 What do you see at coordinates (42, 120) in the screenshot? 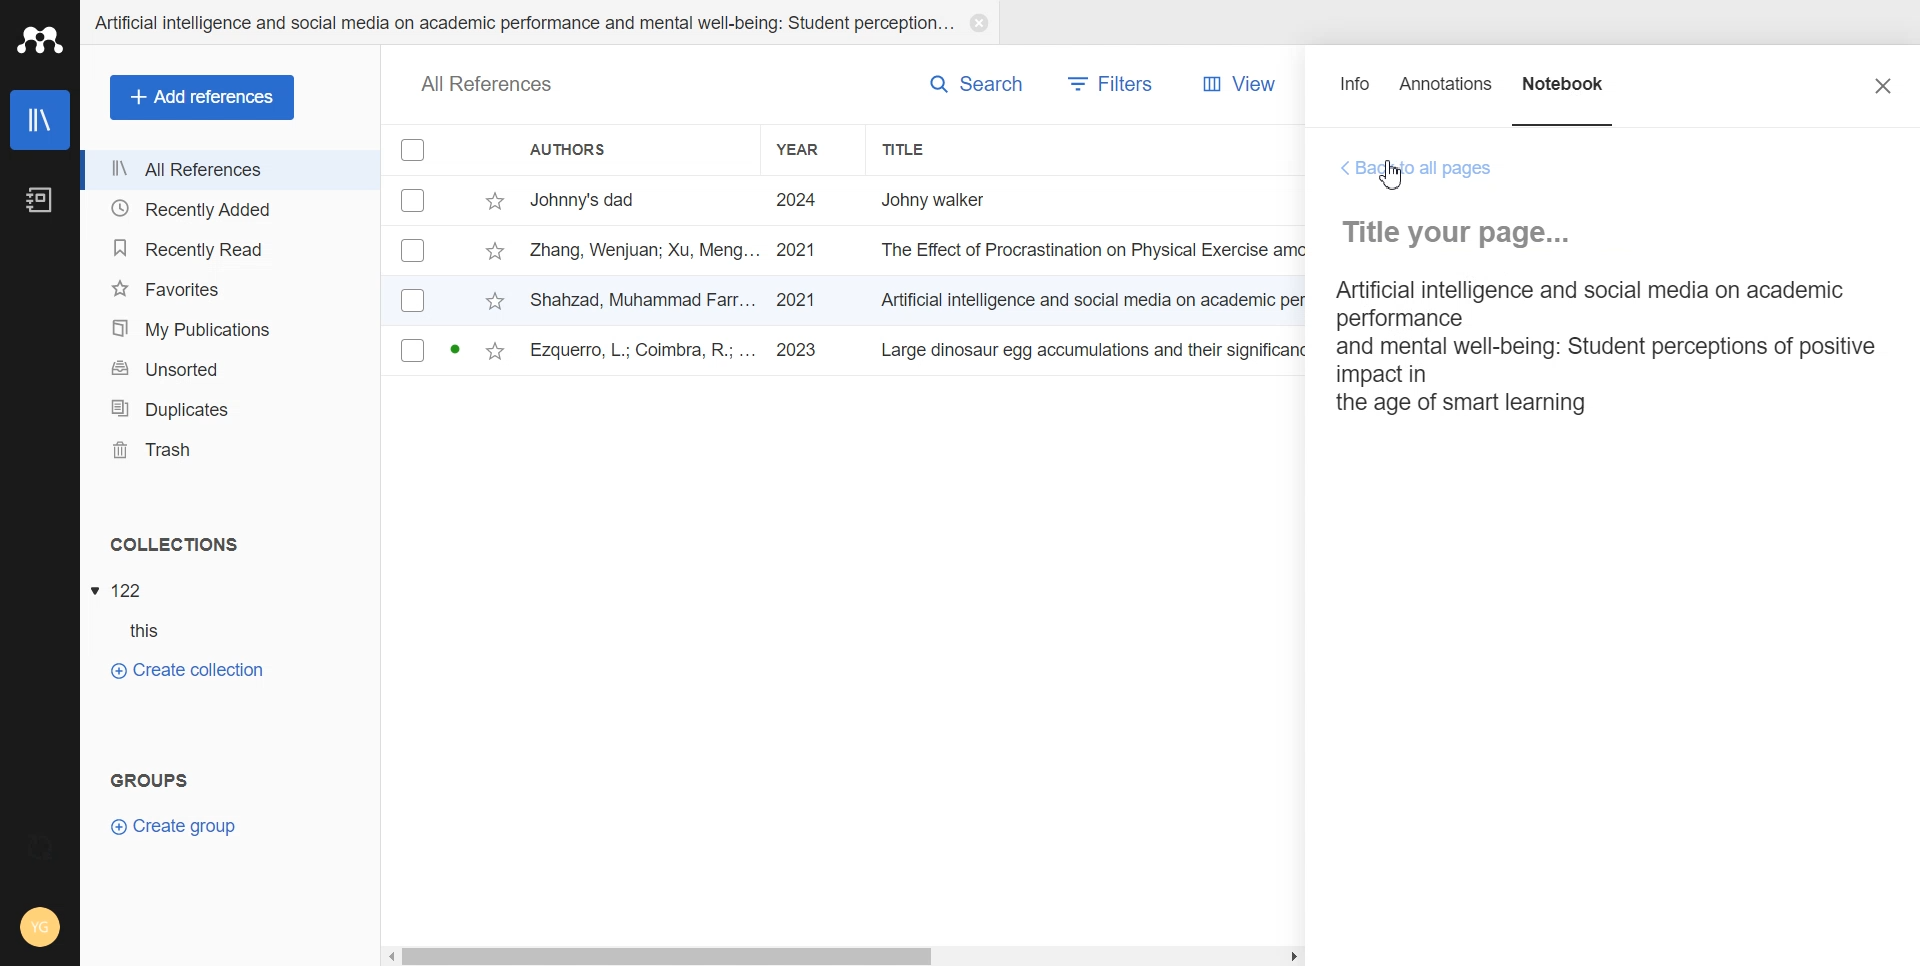
I see `Library` at bounding box center [42, 120].